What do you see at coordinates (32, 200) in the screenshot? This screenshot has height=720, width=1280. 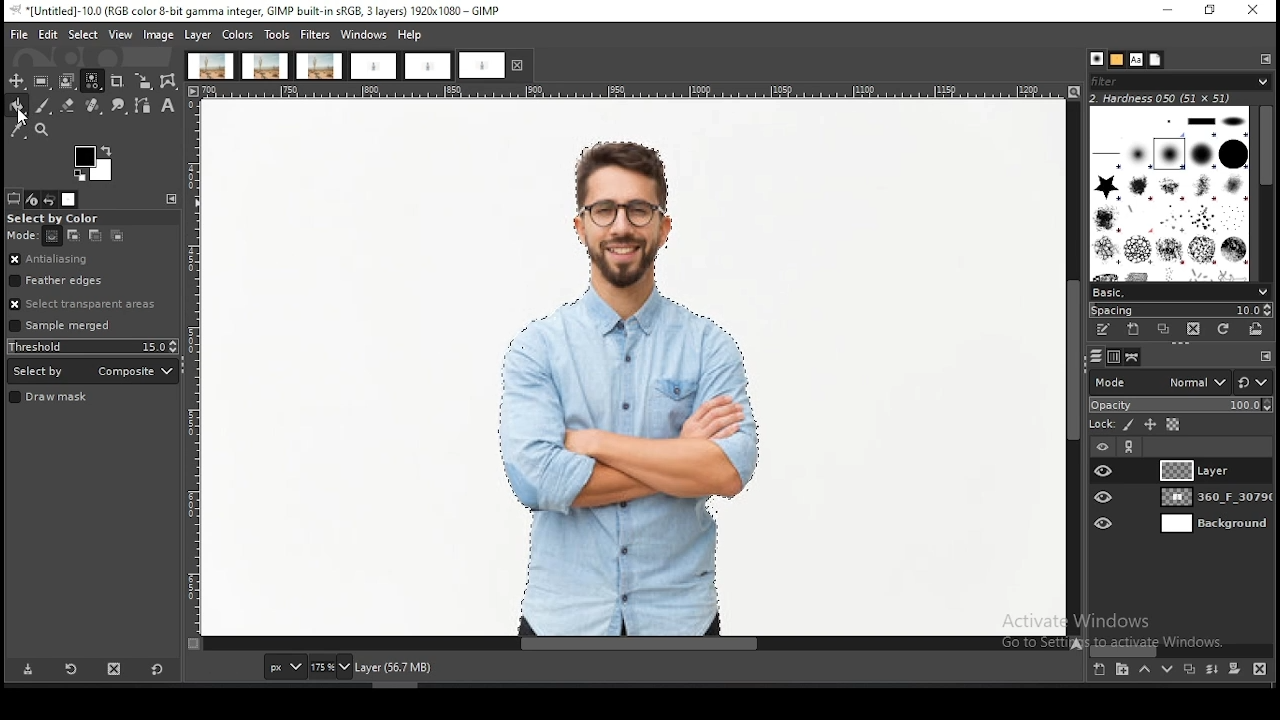 I see `device status` at bounding box center [32, 200].